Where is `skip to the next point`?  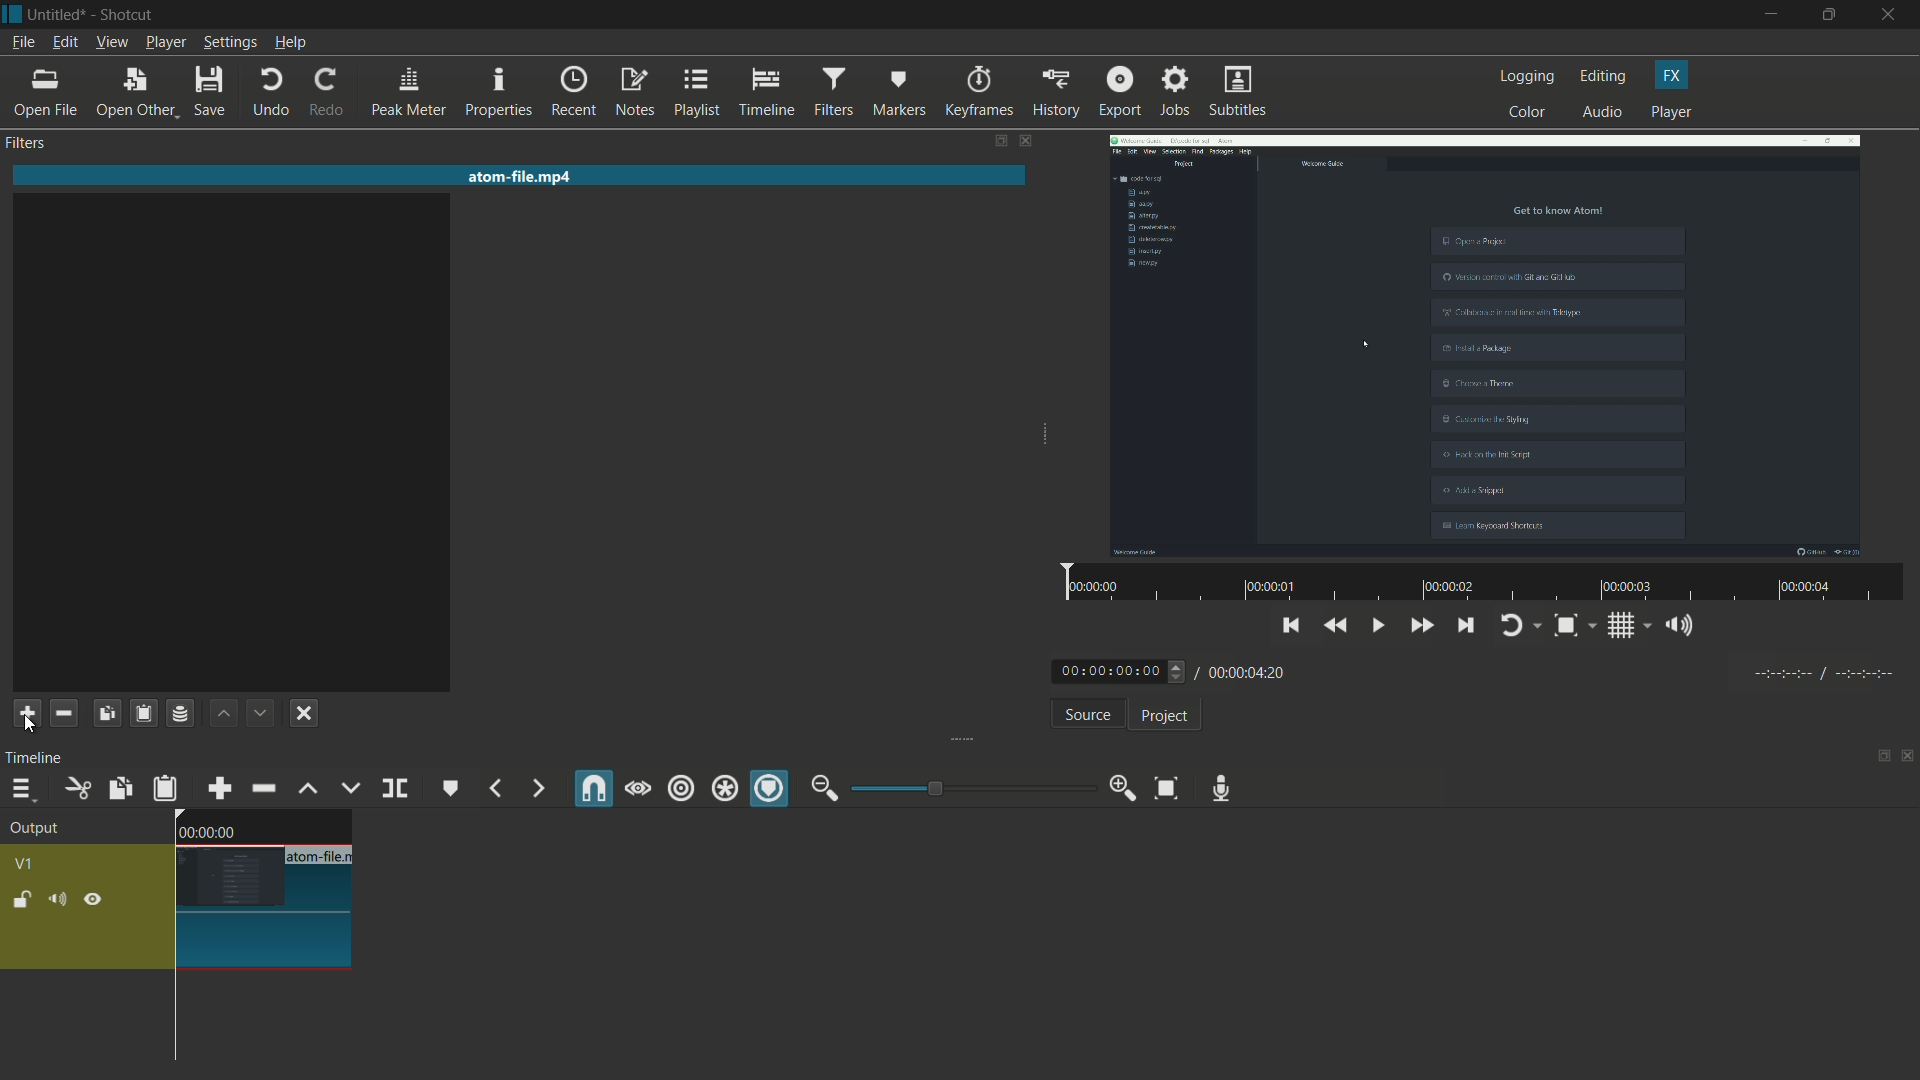 skip to the next point is located at coordinates (1466, 628).